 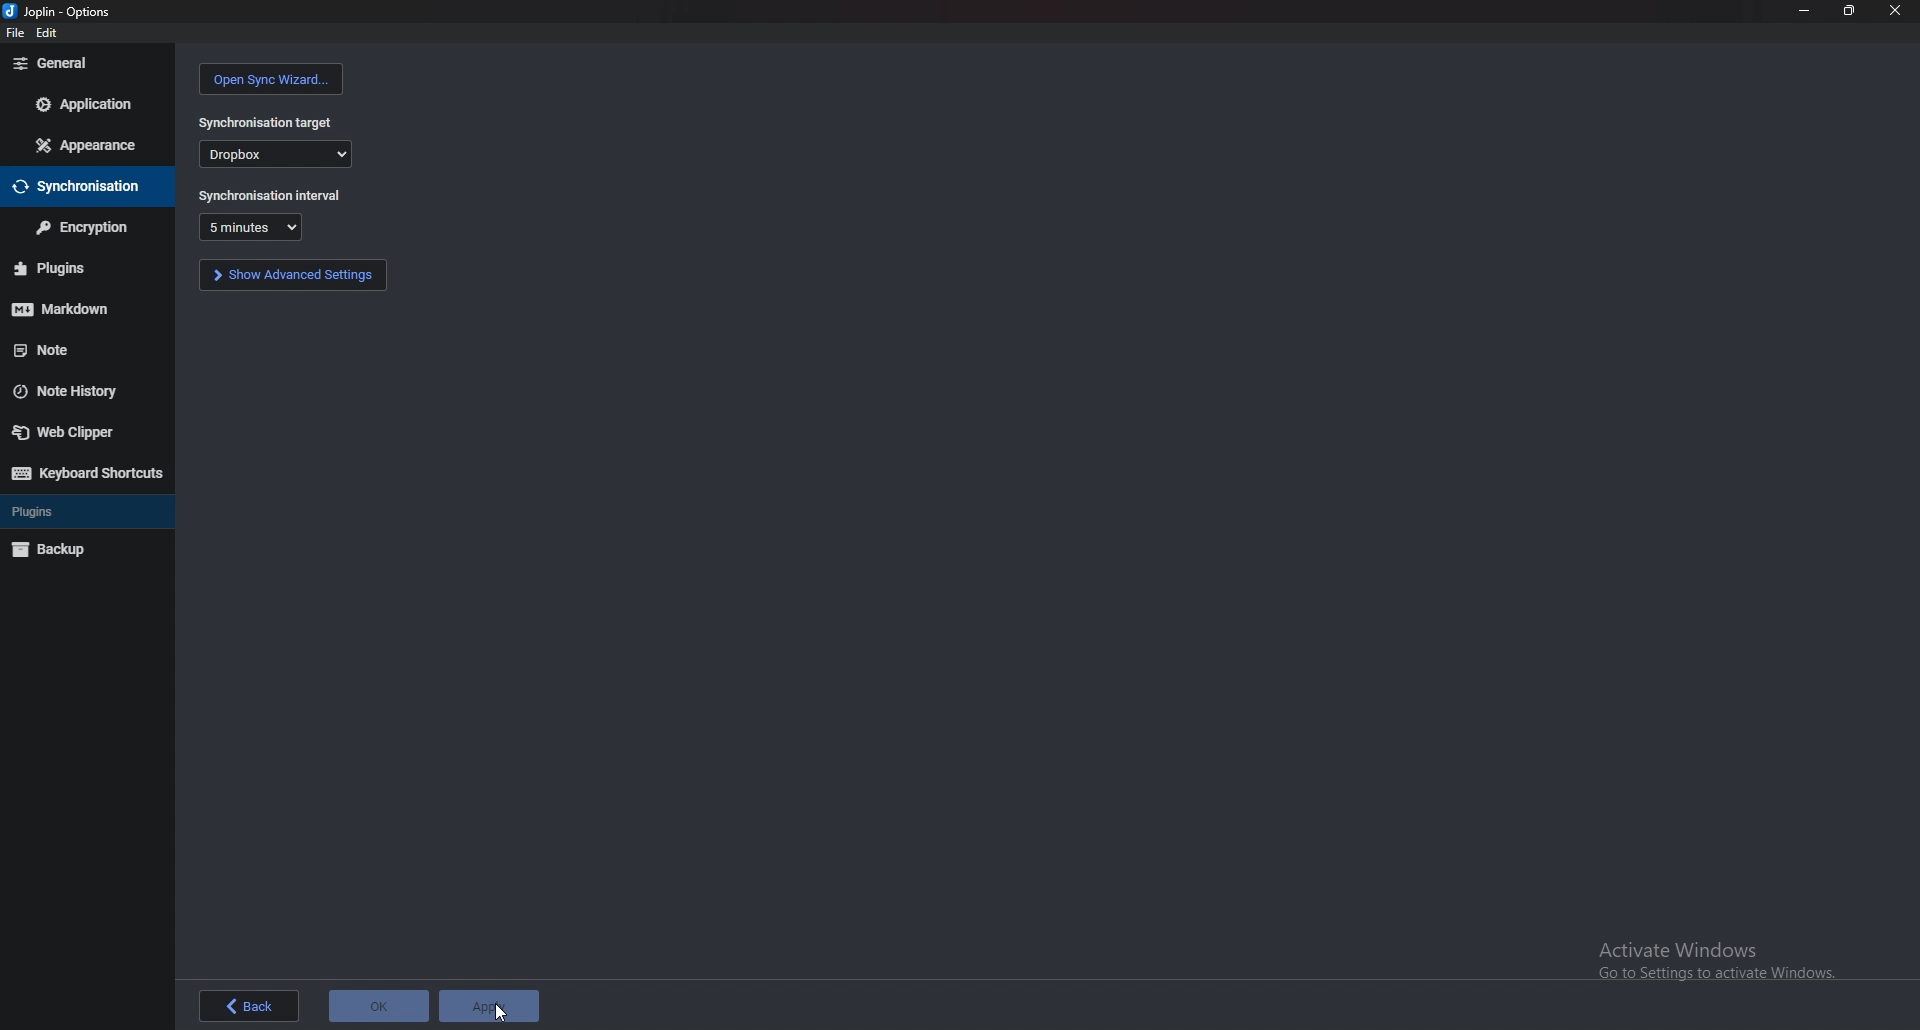 I want to click on synchronization interval, so click(x=269, y=194).